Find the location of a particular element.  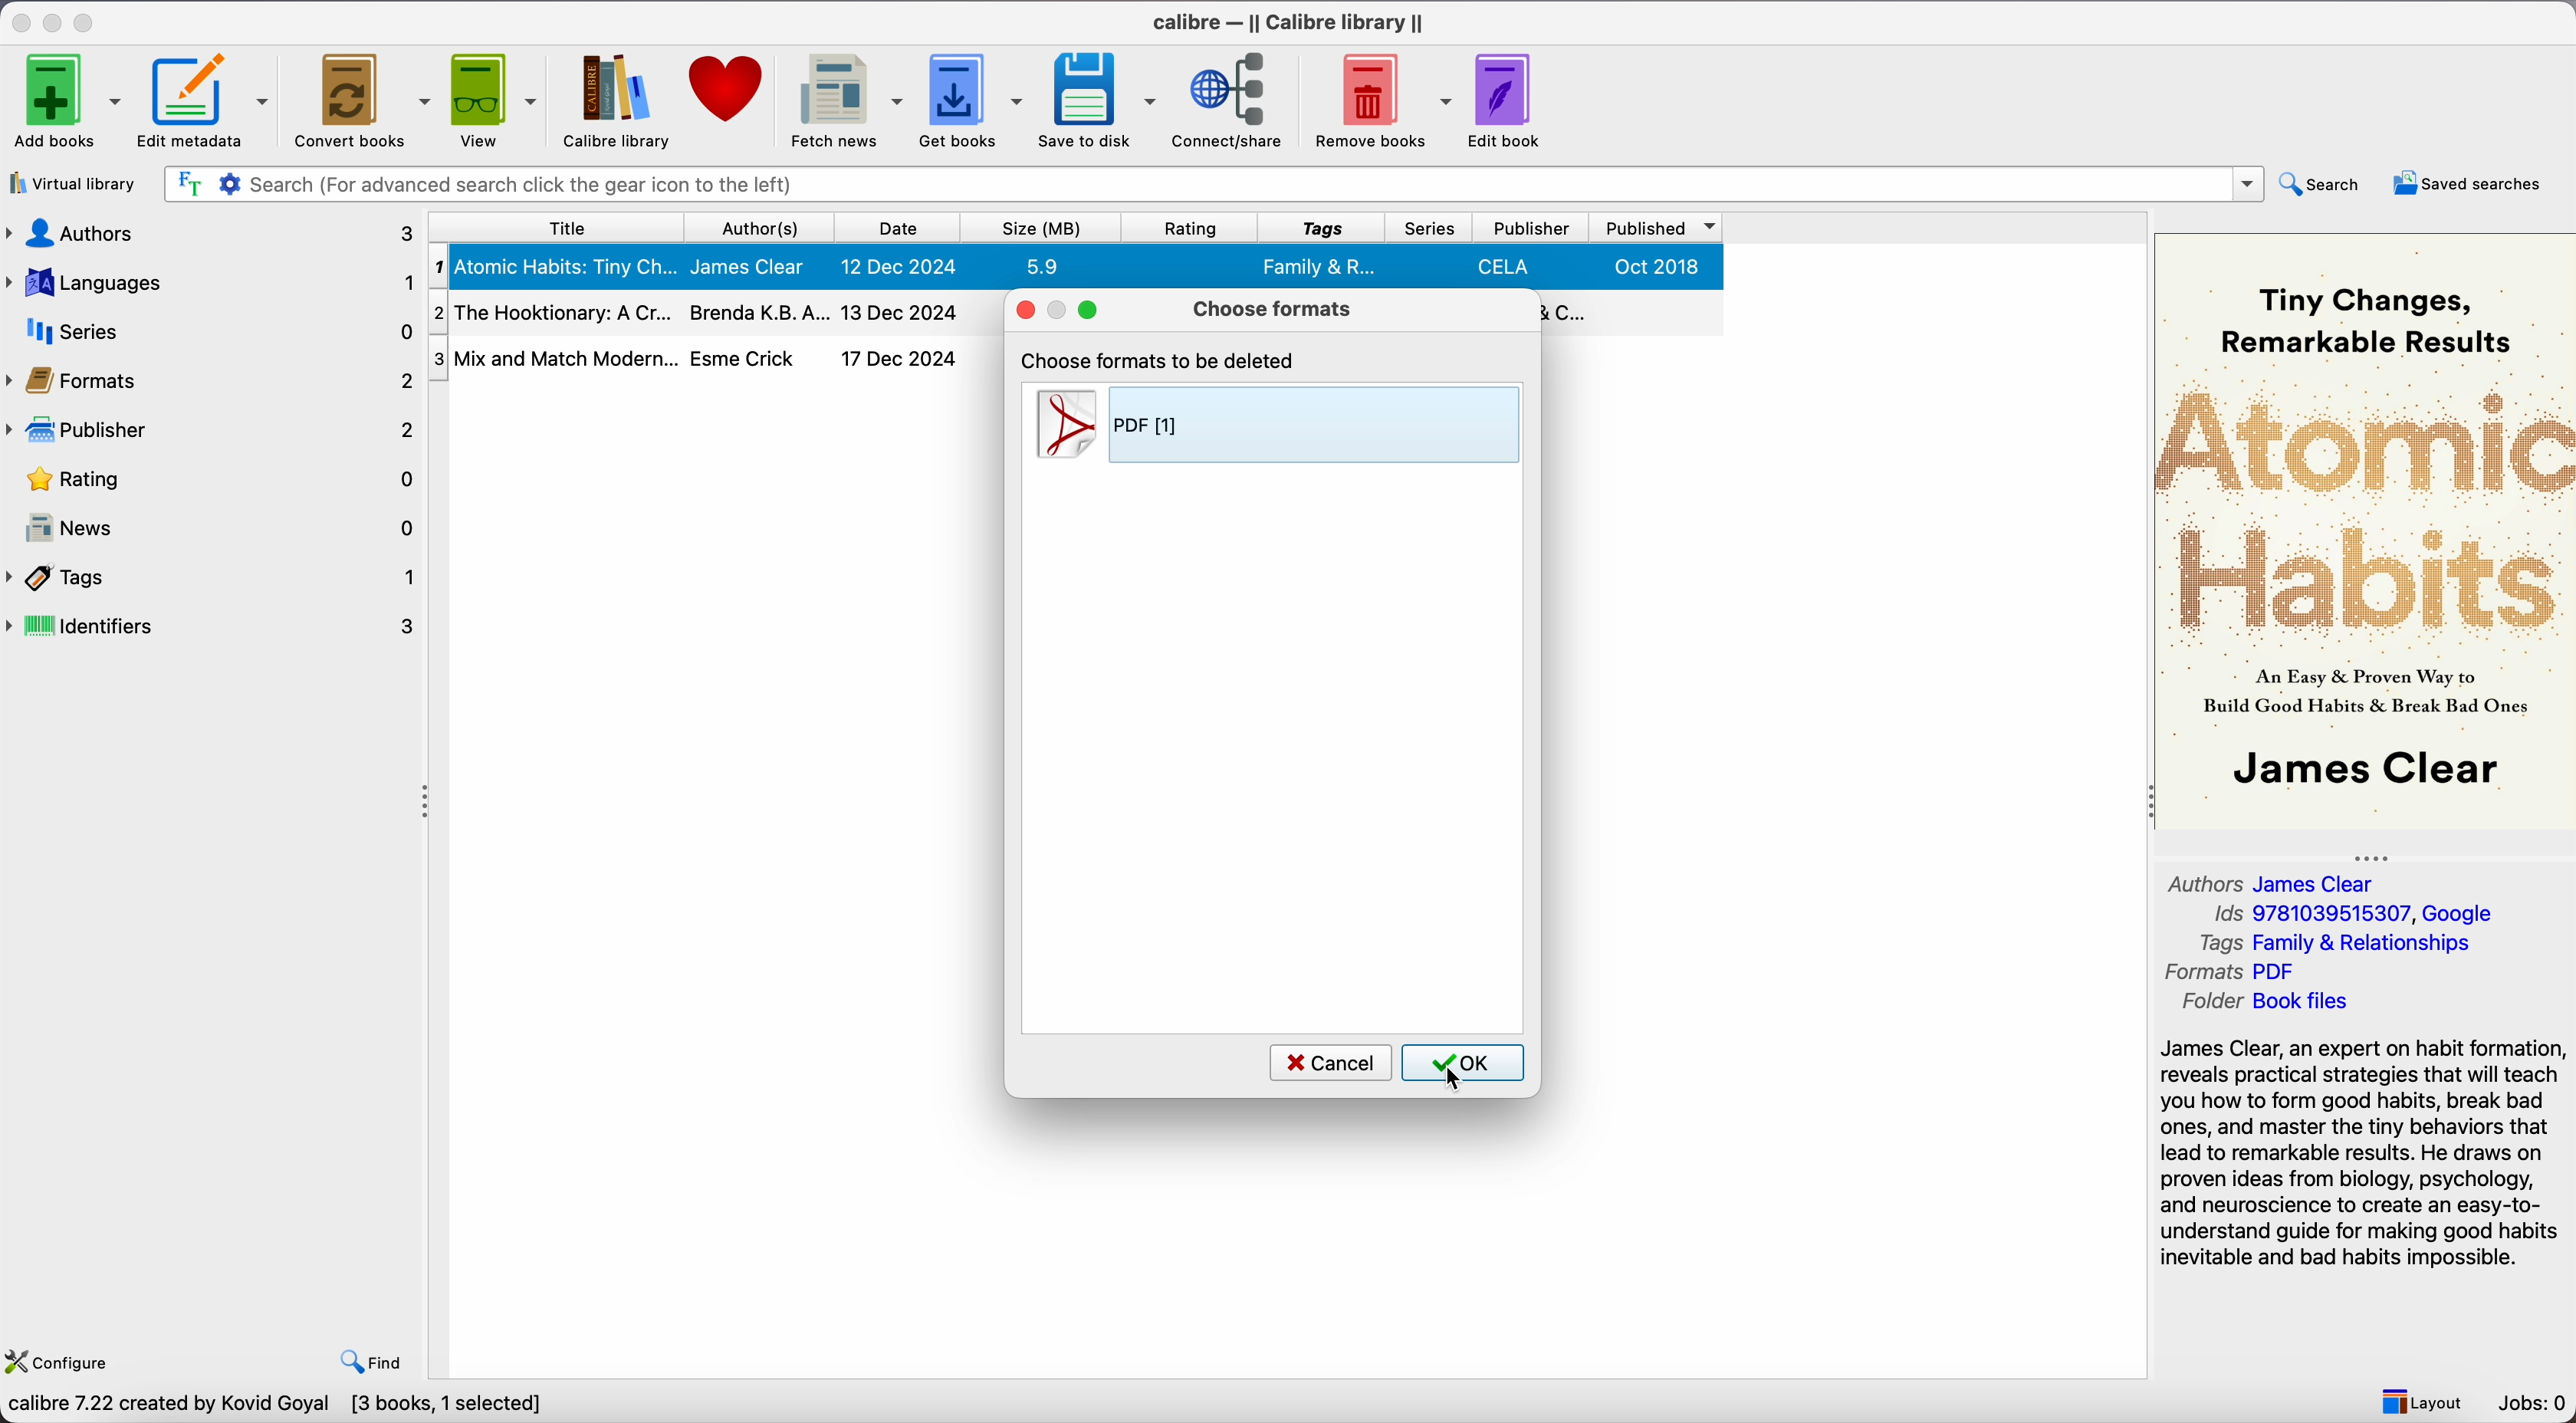

add books is located at coordinates (64, 101).